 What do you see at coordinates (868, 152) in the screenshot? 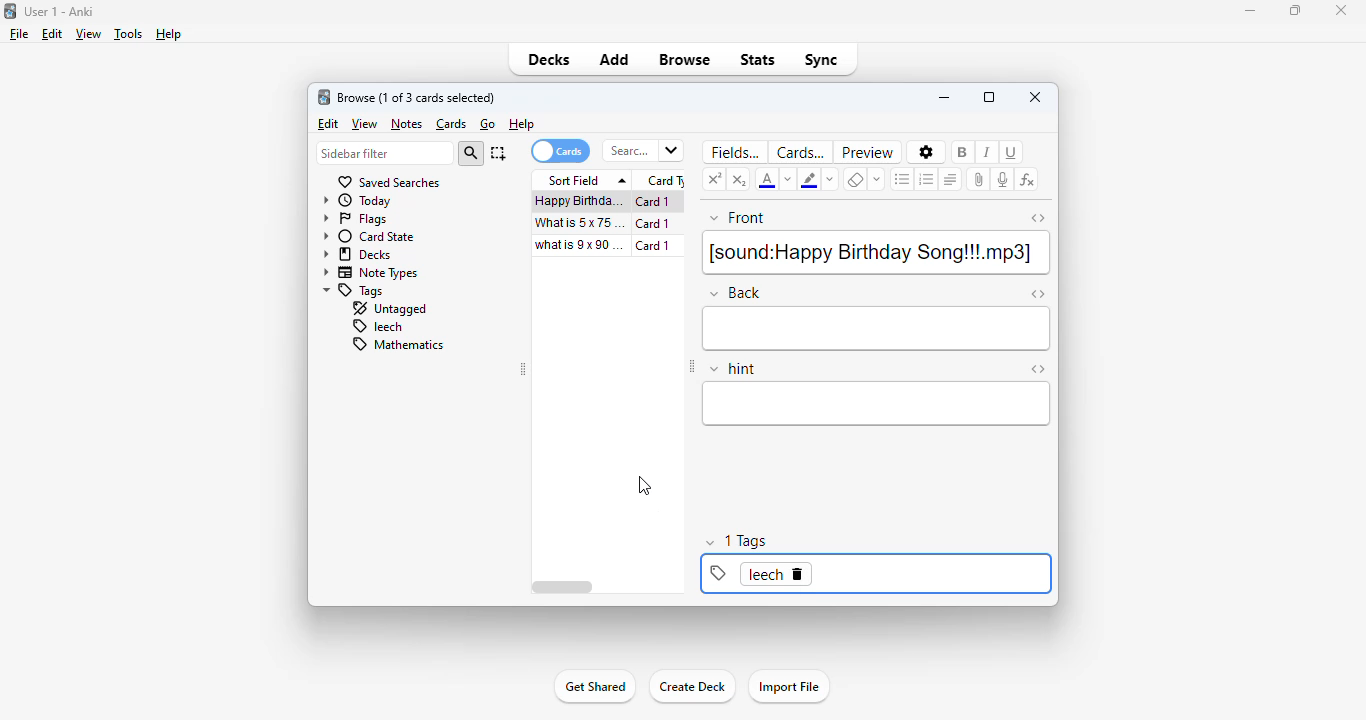
I see `preview` at bounding box center [868, 152].